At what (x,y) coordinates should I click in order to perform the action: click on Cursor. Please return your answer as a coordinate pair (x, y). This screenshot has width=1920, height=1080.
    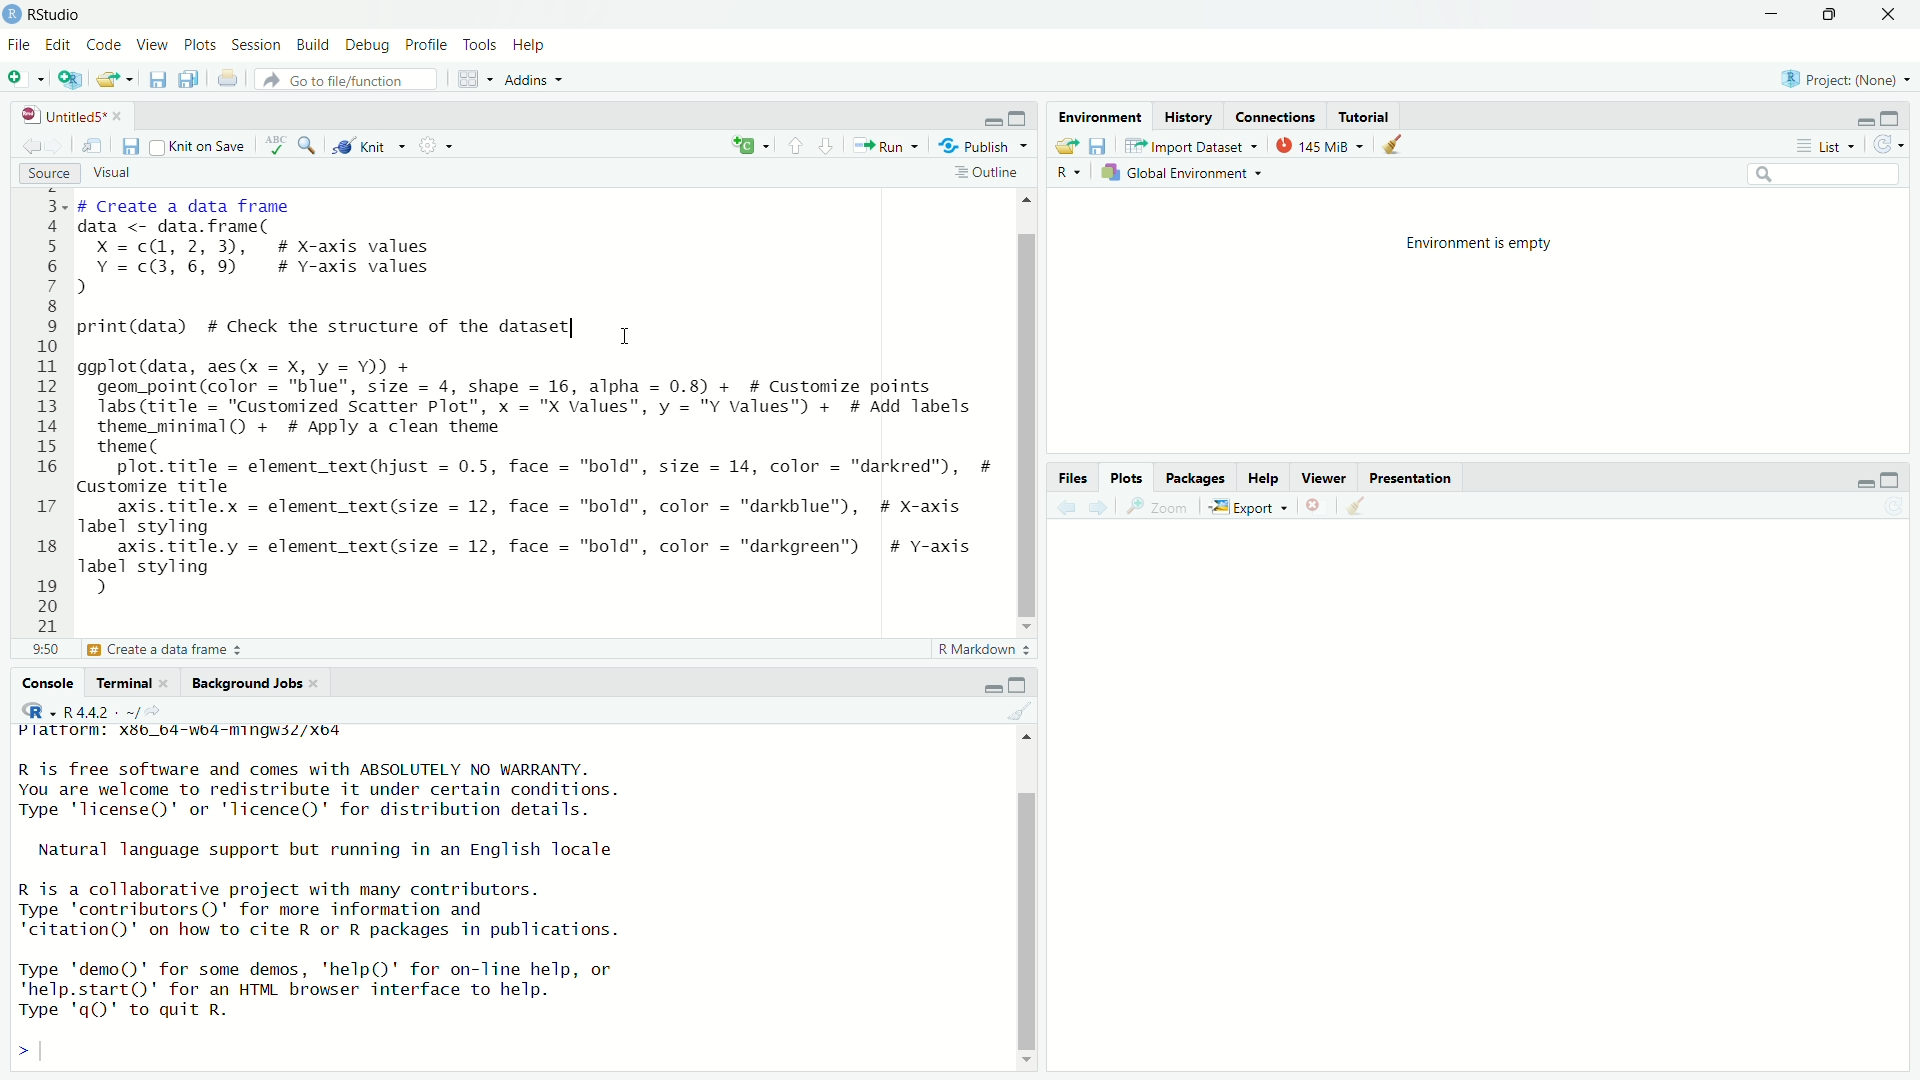
    Looking at the image, I should click on (627, 335).